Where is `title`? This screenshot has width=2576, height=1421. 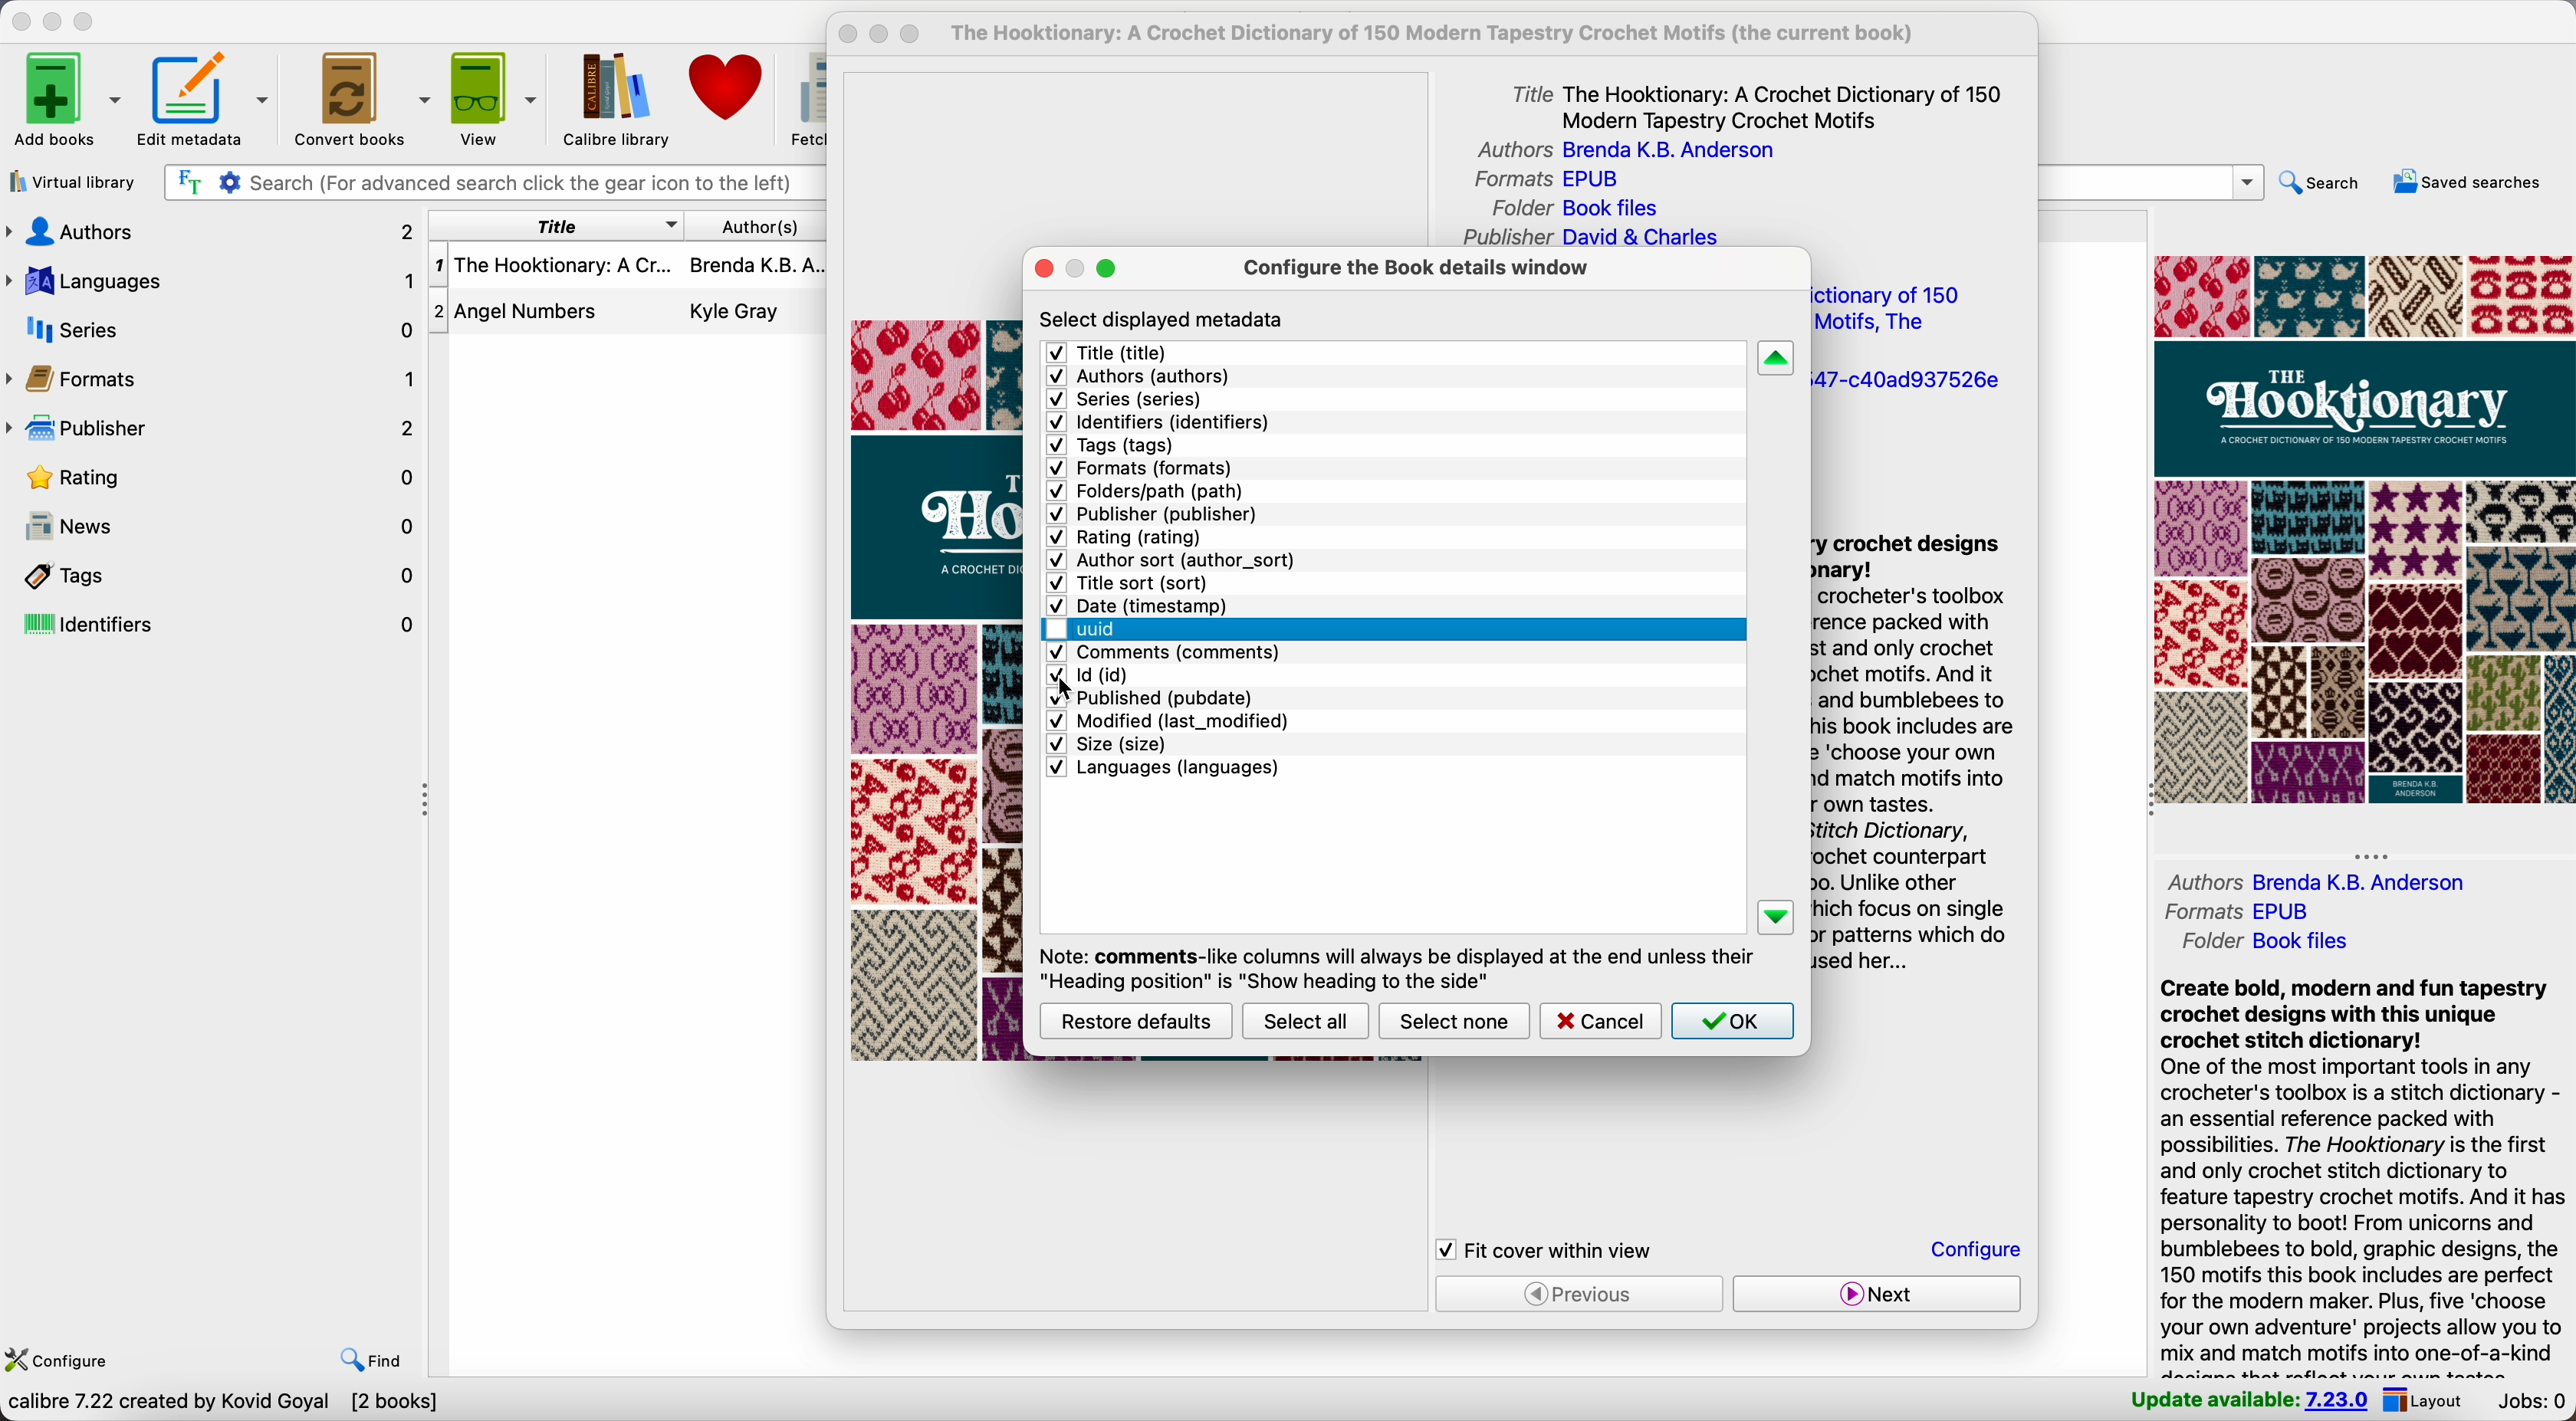
title is located at coordinates (1125, 352).